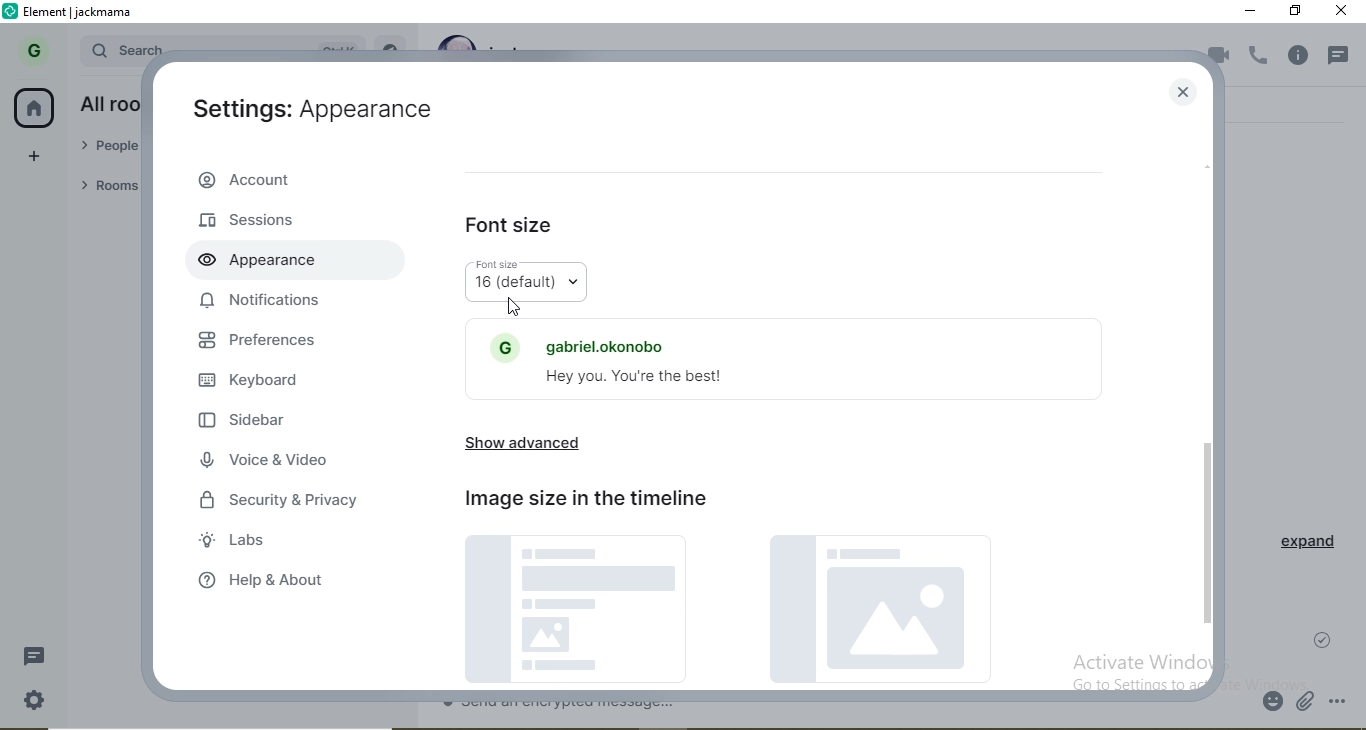 Image resolution: width=1366 pixels, height=730 pixels. What do you see at coordinates (288, 180) in the screenshot?
I see `account` at bounding box center [288, 180].